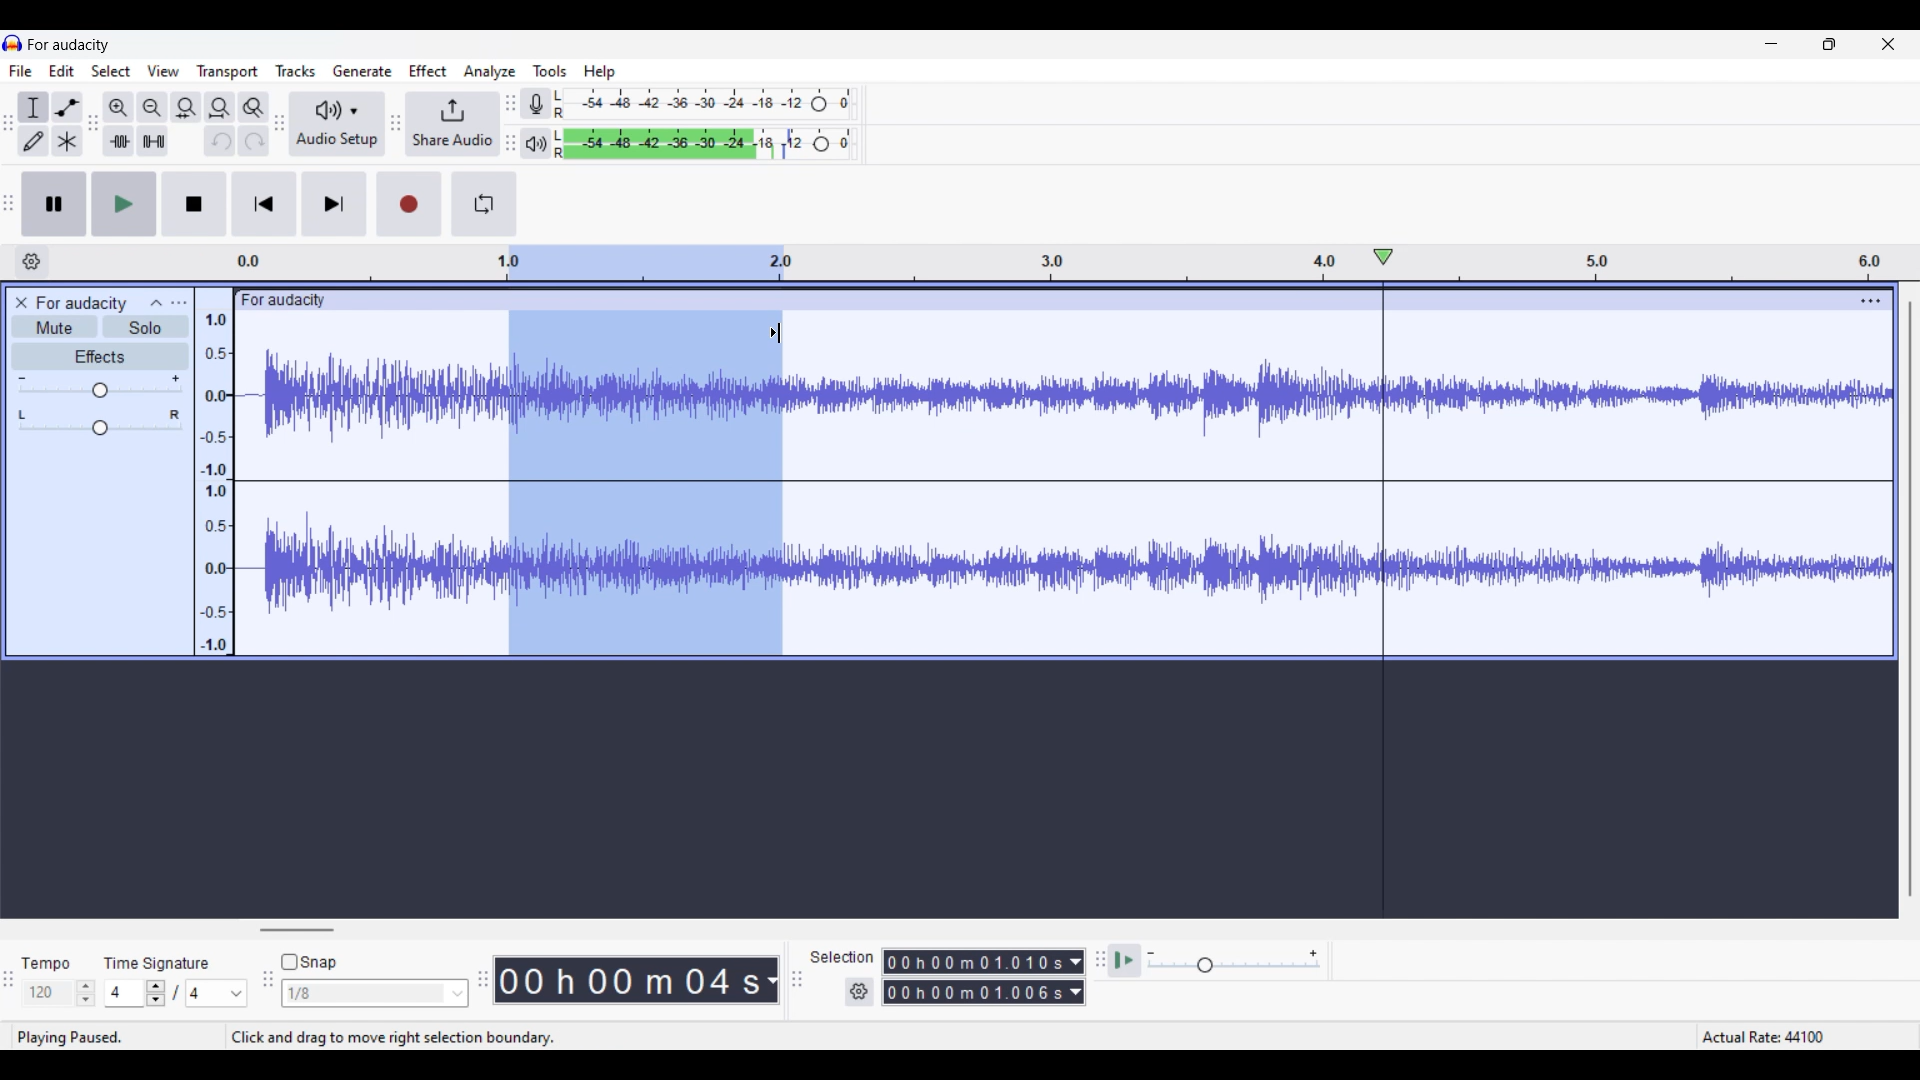 The width and height of the screenshot is (1920, 1080). I want to click on Minimize, so click(1772, 43).